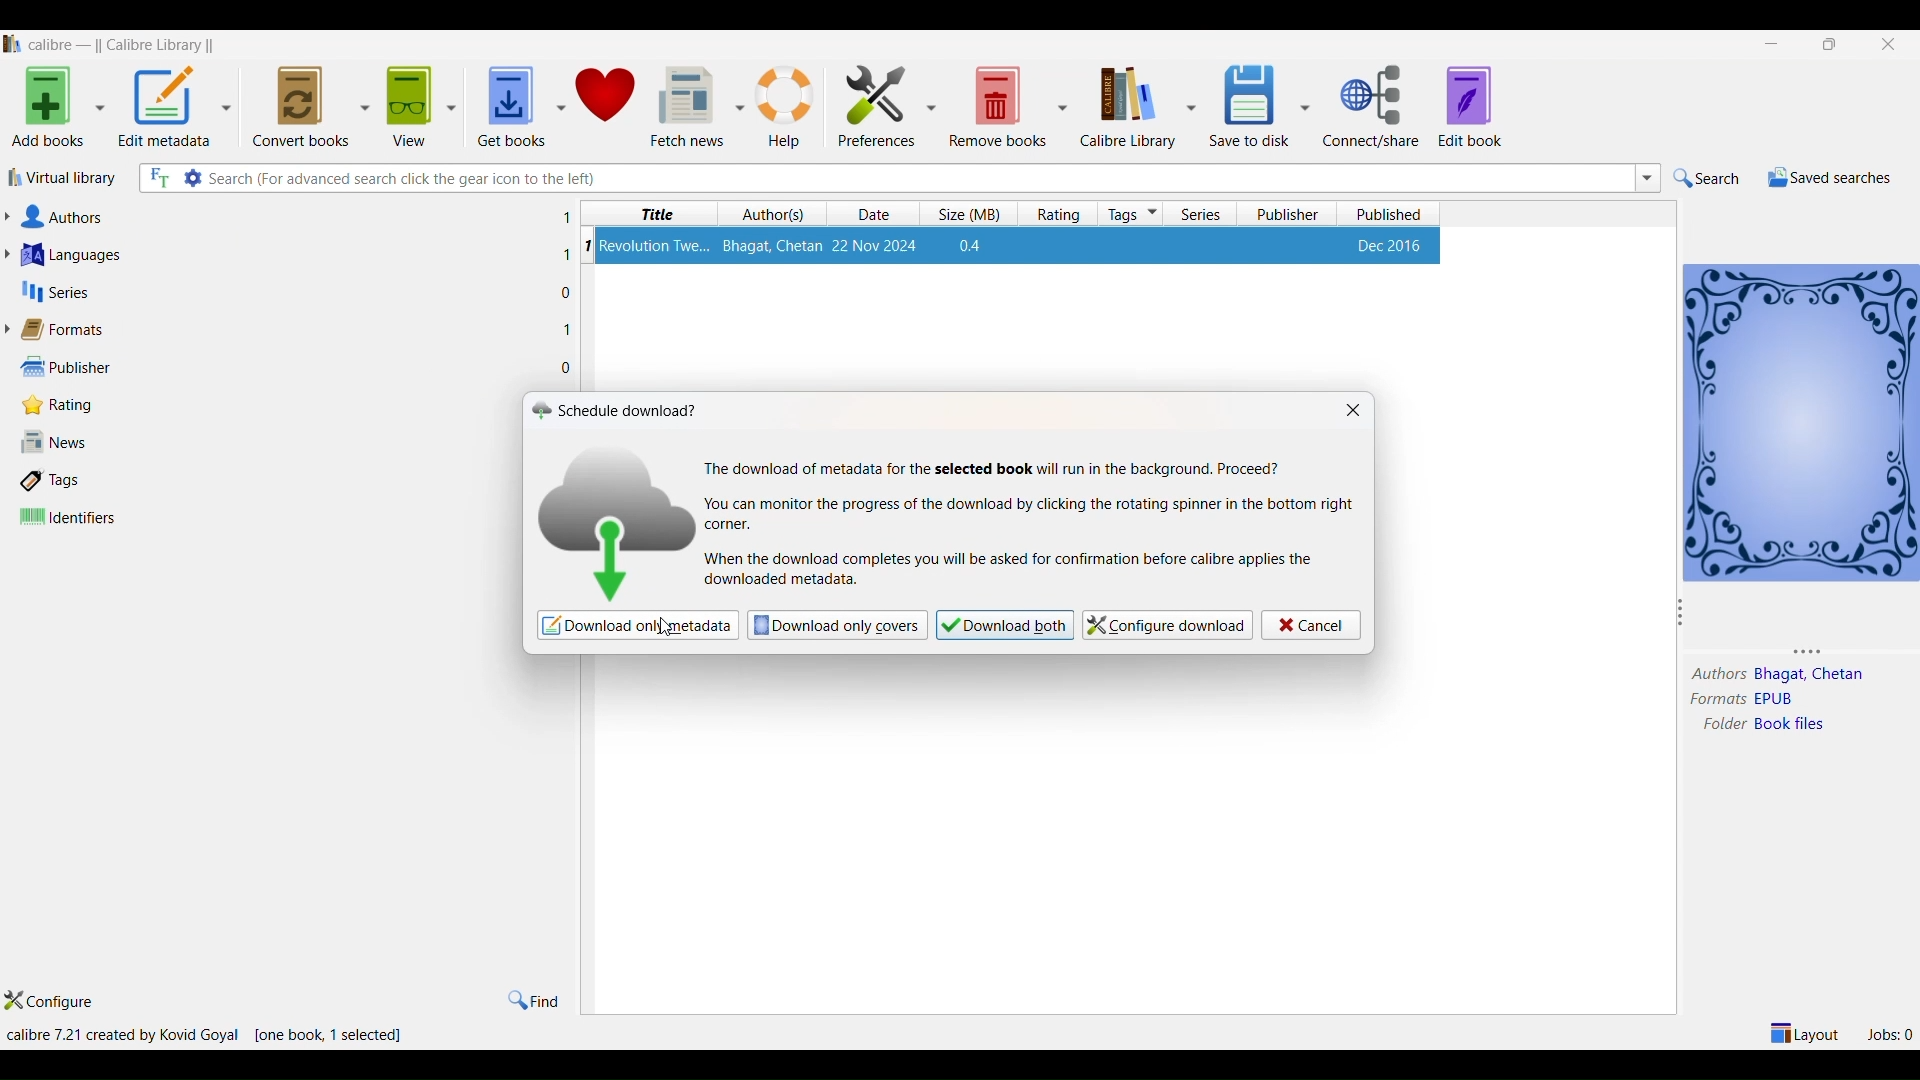 Image resolution: width=1920 pixels, height=1080 pixels. Describe the element at coordinates (1810, 673) in the screenshot. I see `authors name` at that location.